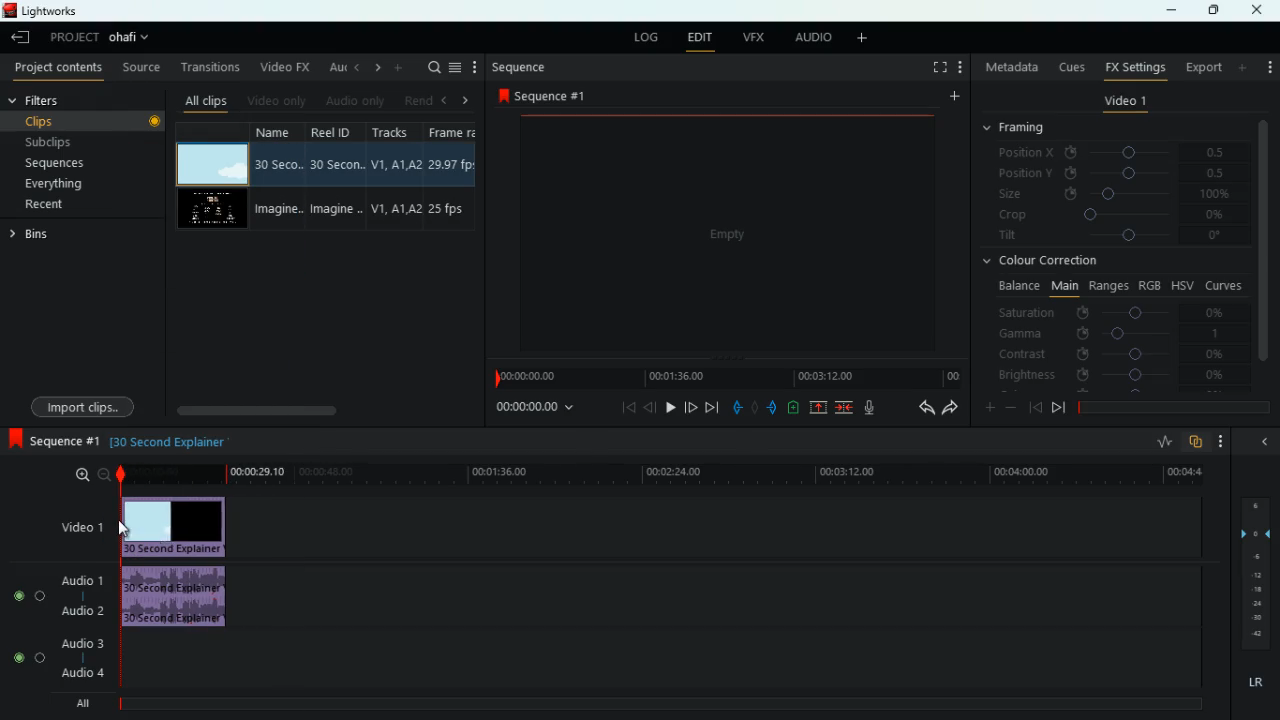 Image resolution: width=1280 pixels, height=720 pixels. I want to click on audio, so click(176, 596).